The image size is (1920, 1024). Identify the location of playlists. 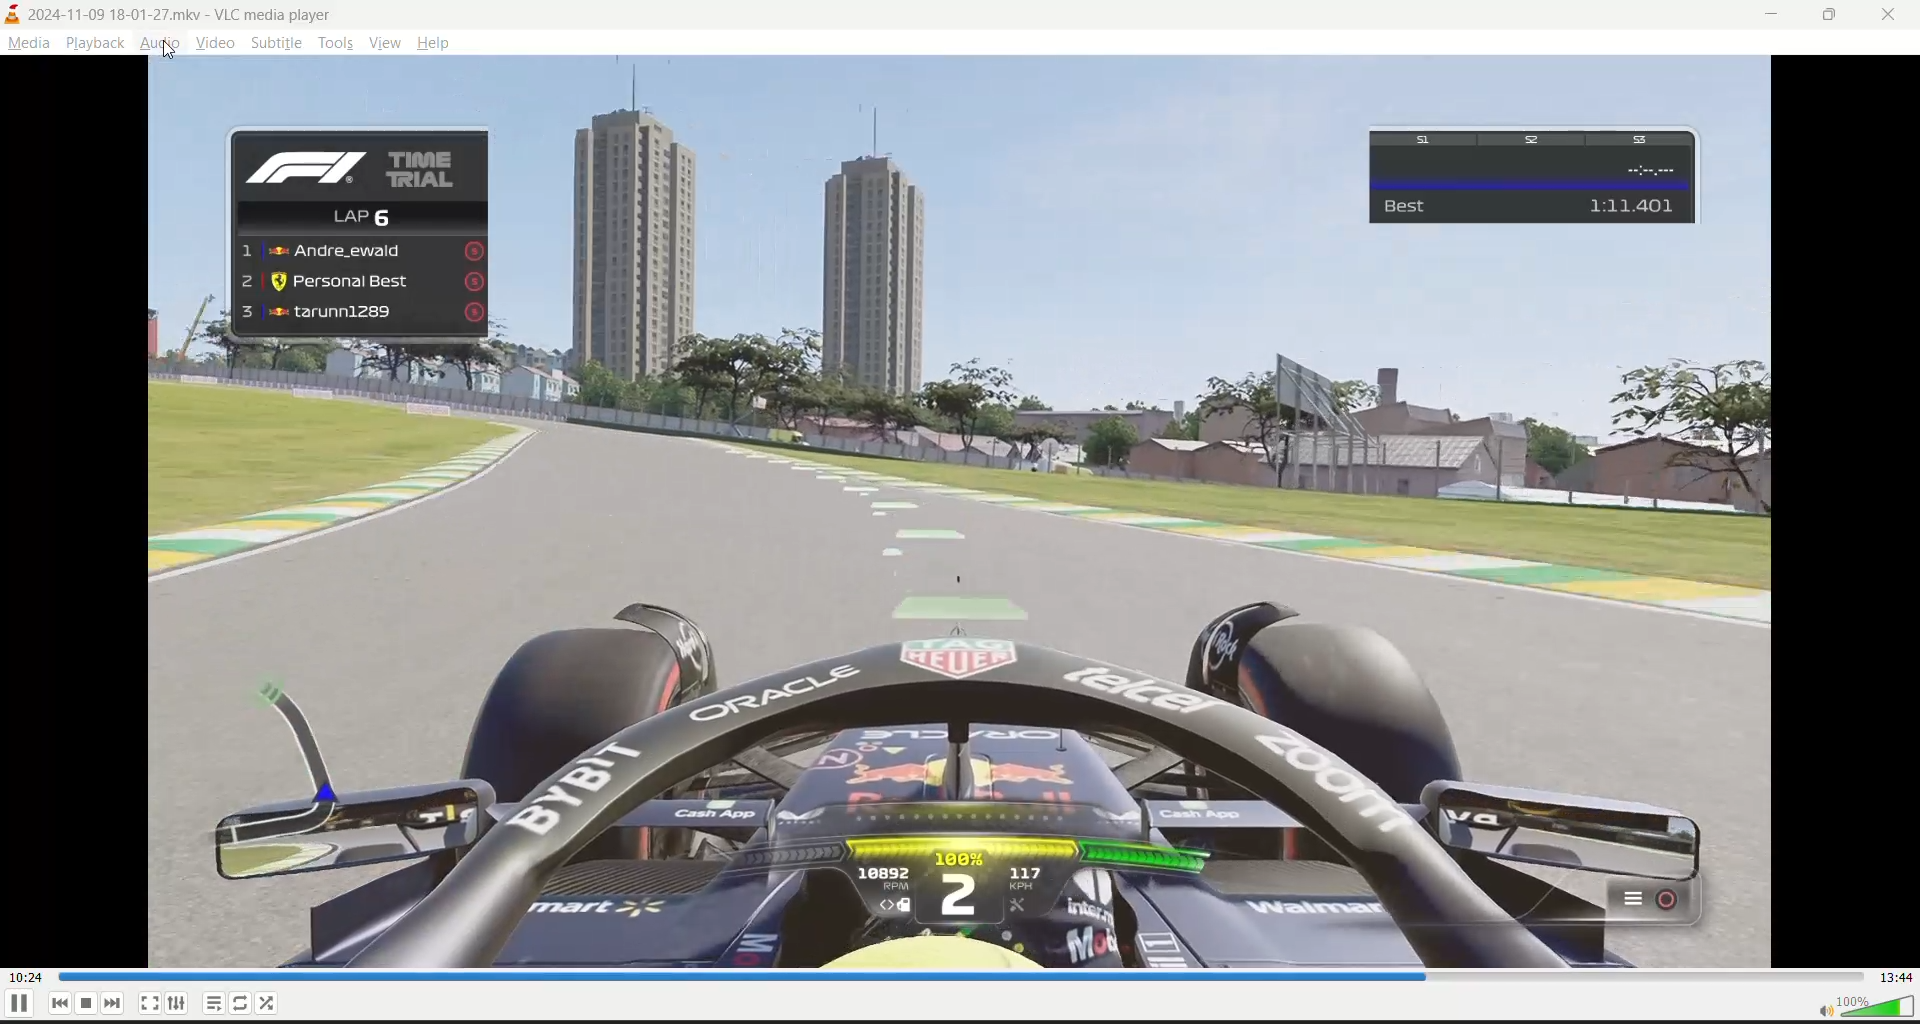
(214, 1004).